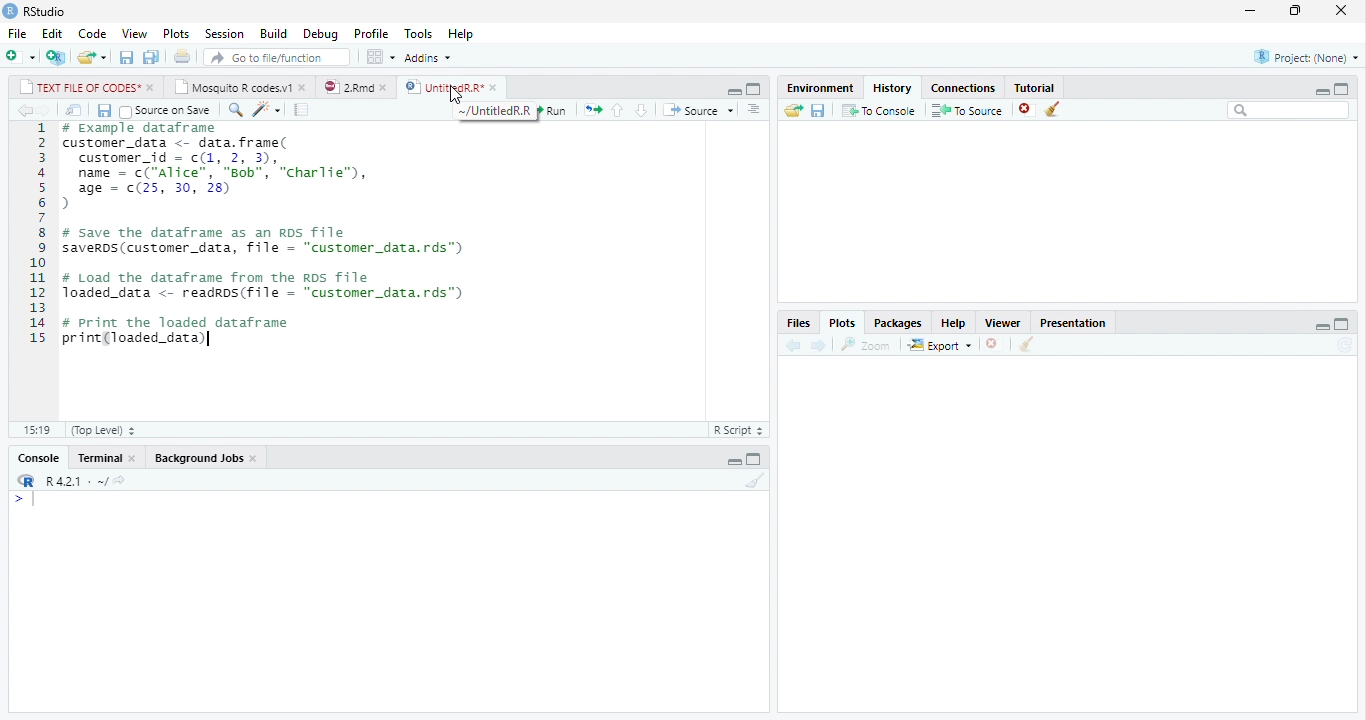 This screenshot has width=1366, height=720. What do you see at coordinates (1295, 11) in the screenshot?
I see `restore` at bounding box center [1295, 11].